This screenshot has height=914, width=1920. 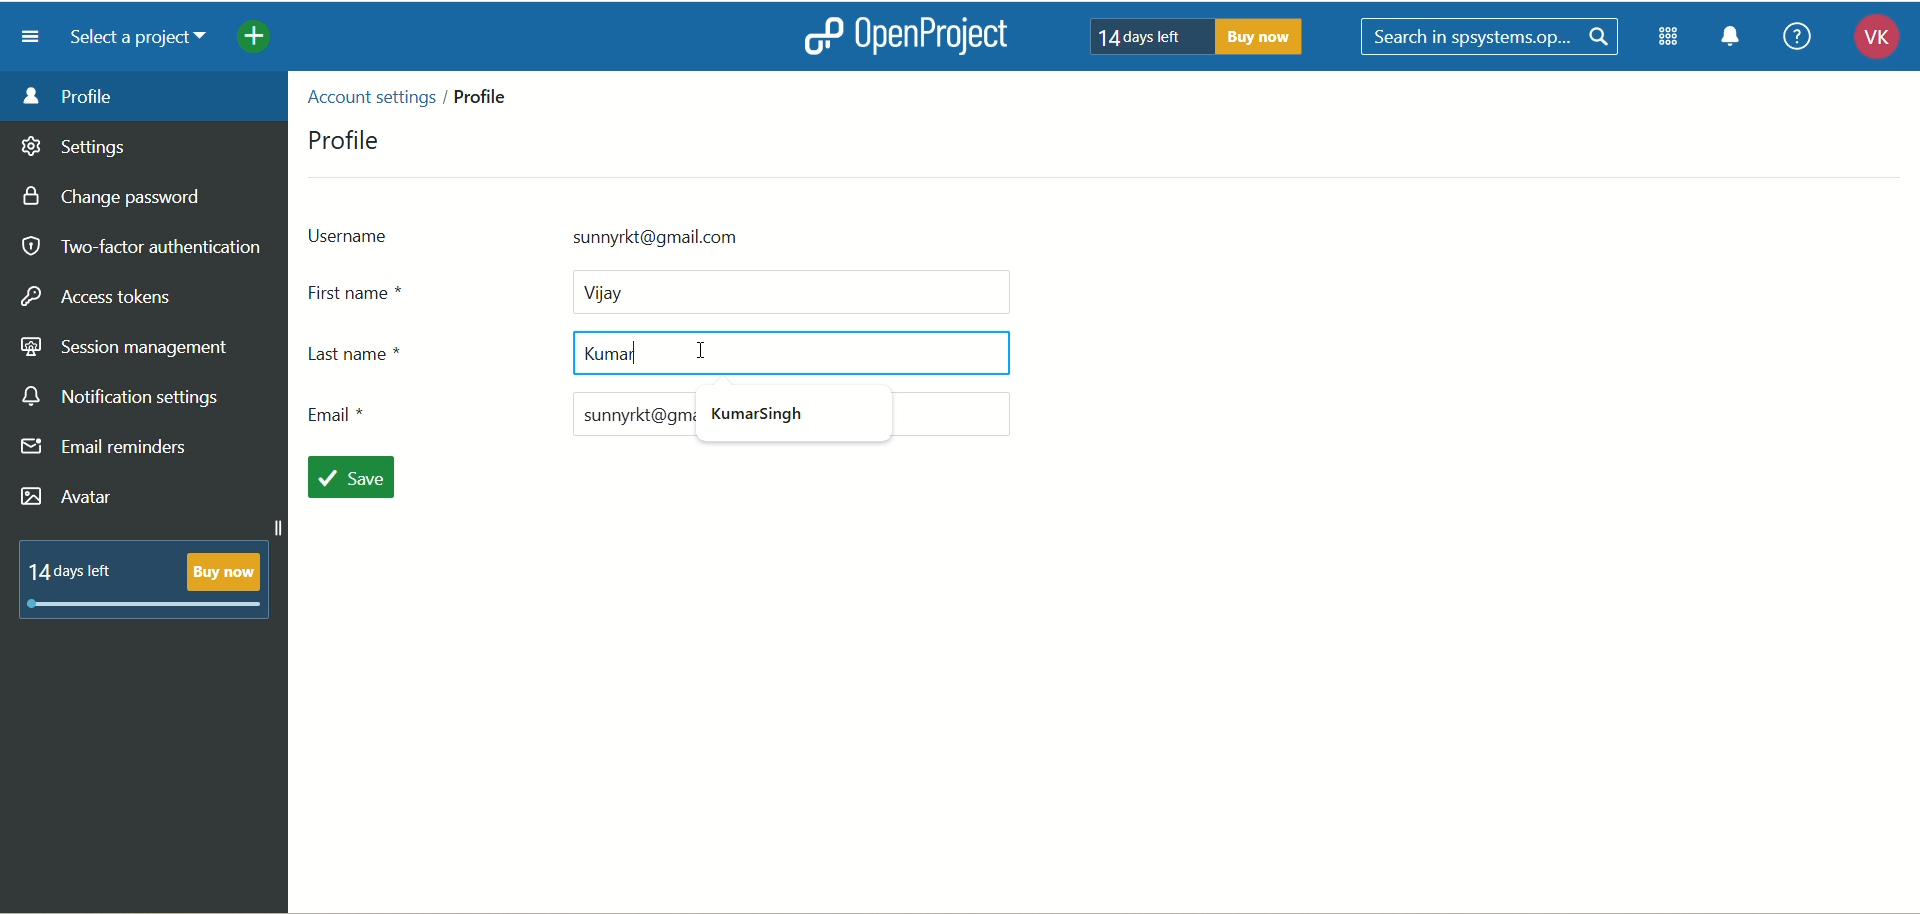 What do you see at coordinates (1868, 40) in the screenshot?
I see `account` at bounding box center [1868, 40].